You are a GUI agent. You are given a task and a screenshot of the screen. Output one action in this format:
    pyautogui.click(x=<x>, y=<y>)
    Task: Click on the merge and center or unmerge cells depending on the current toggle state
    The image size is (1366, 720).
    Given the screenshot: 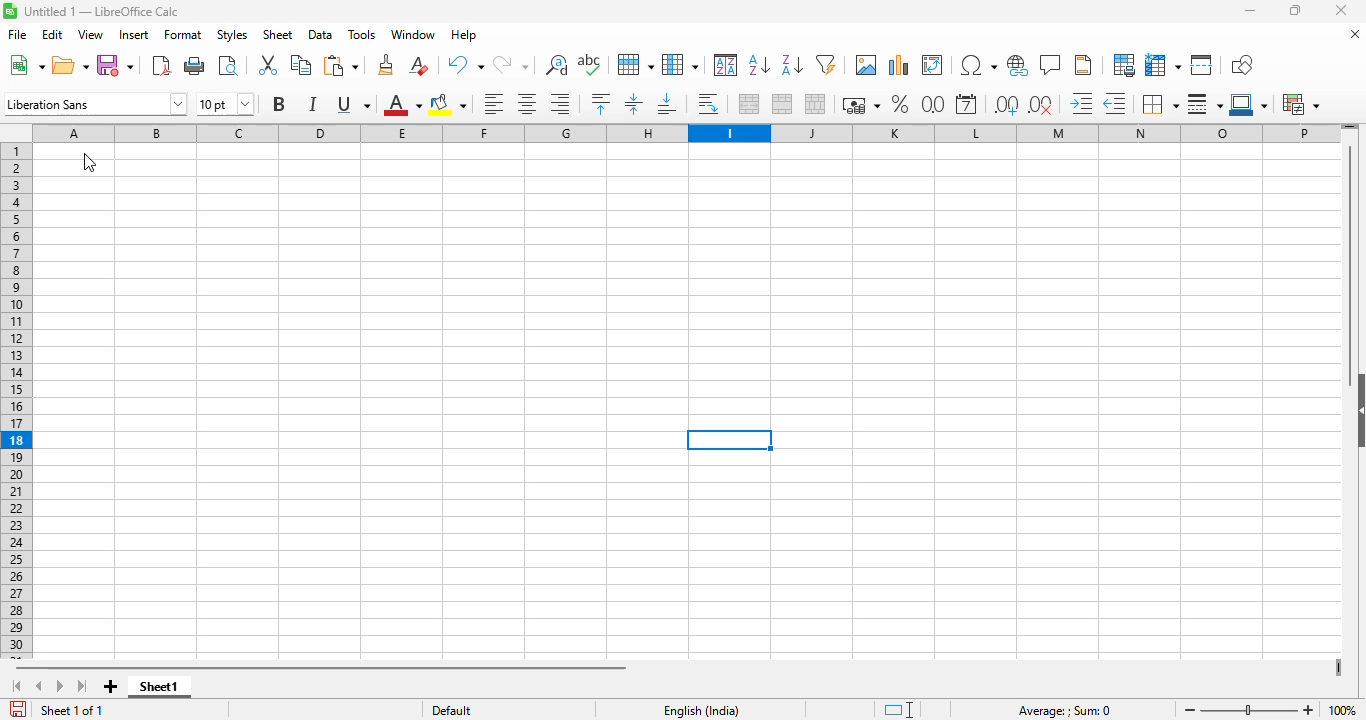 What is the action you would take?
    pyautogui.click(x=750, y=103)
    